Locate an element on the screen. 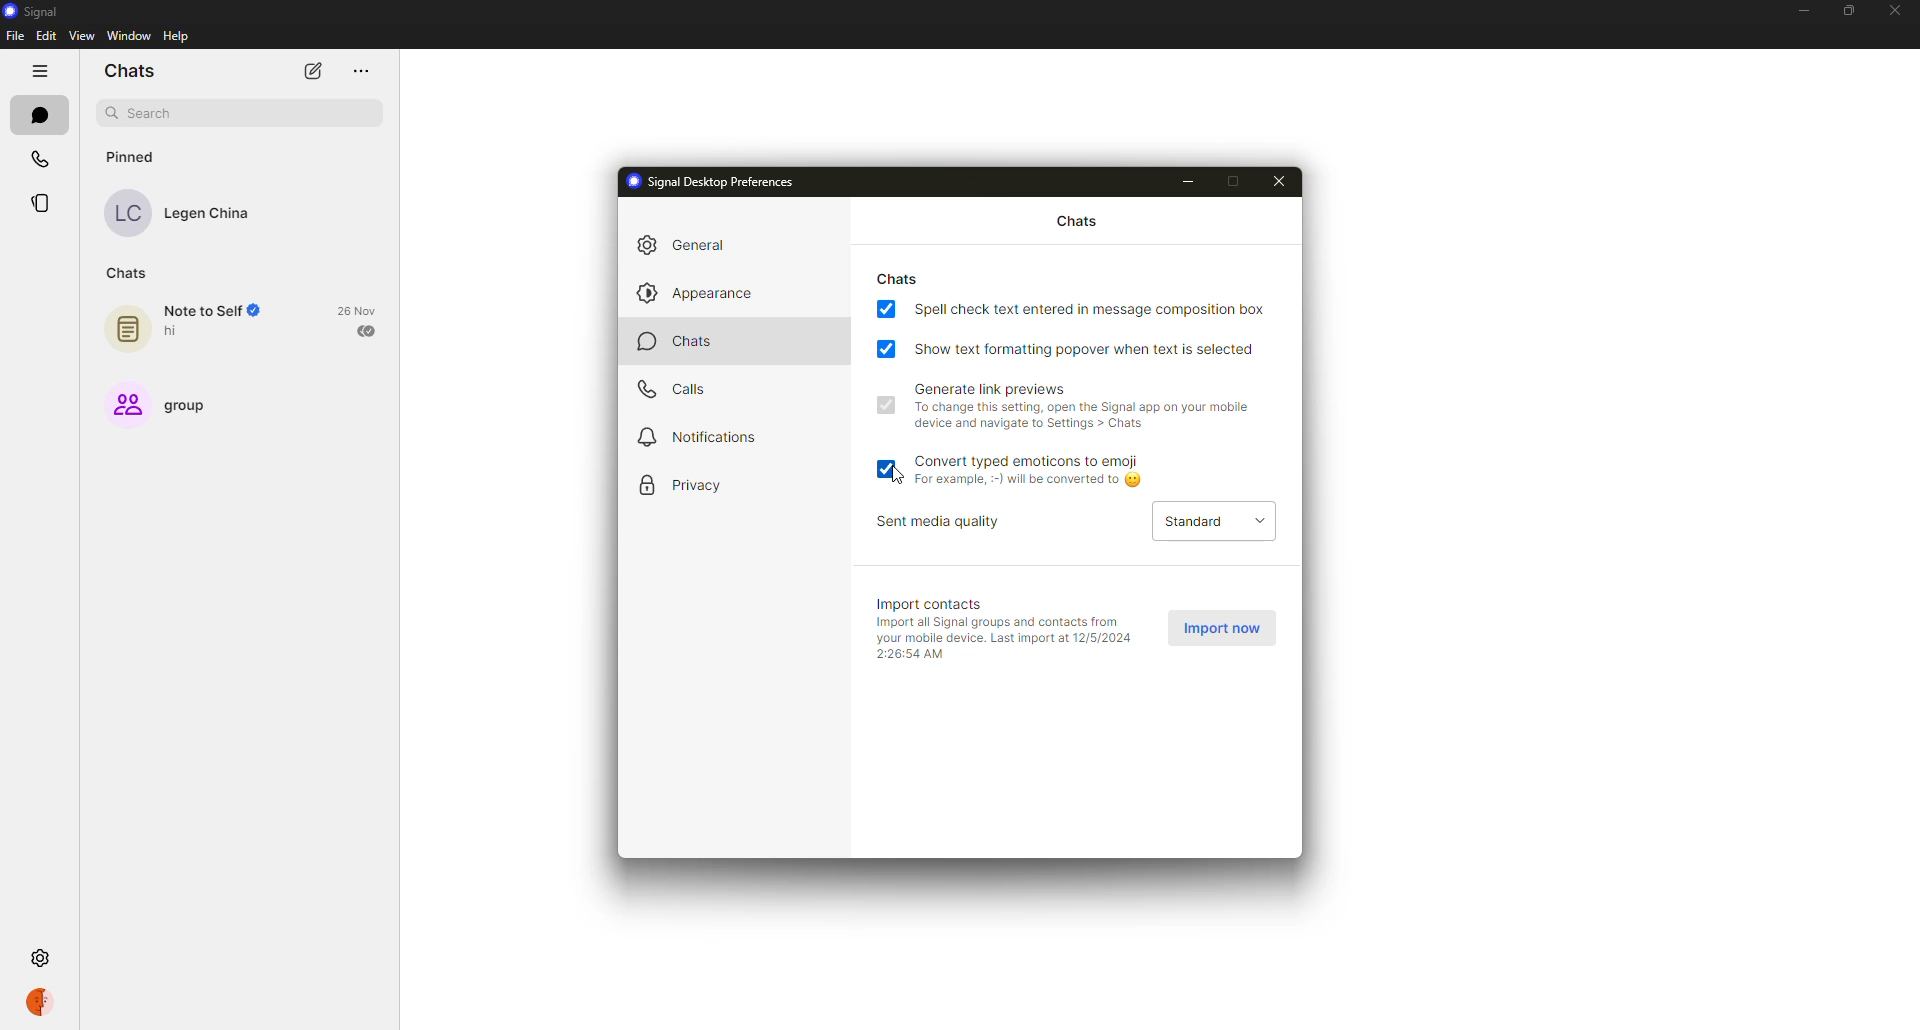  enabled is located at coordinates (889, 468).